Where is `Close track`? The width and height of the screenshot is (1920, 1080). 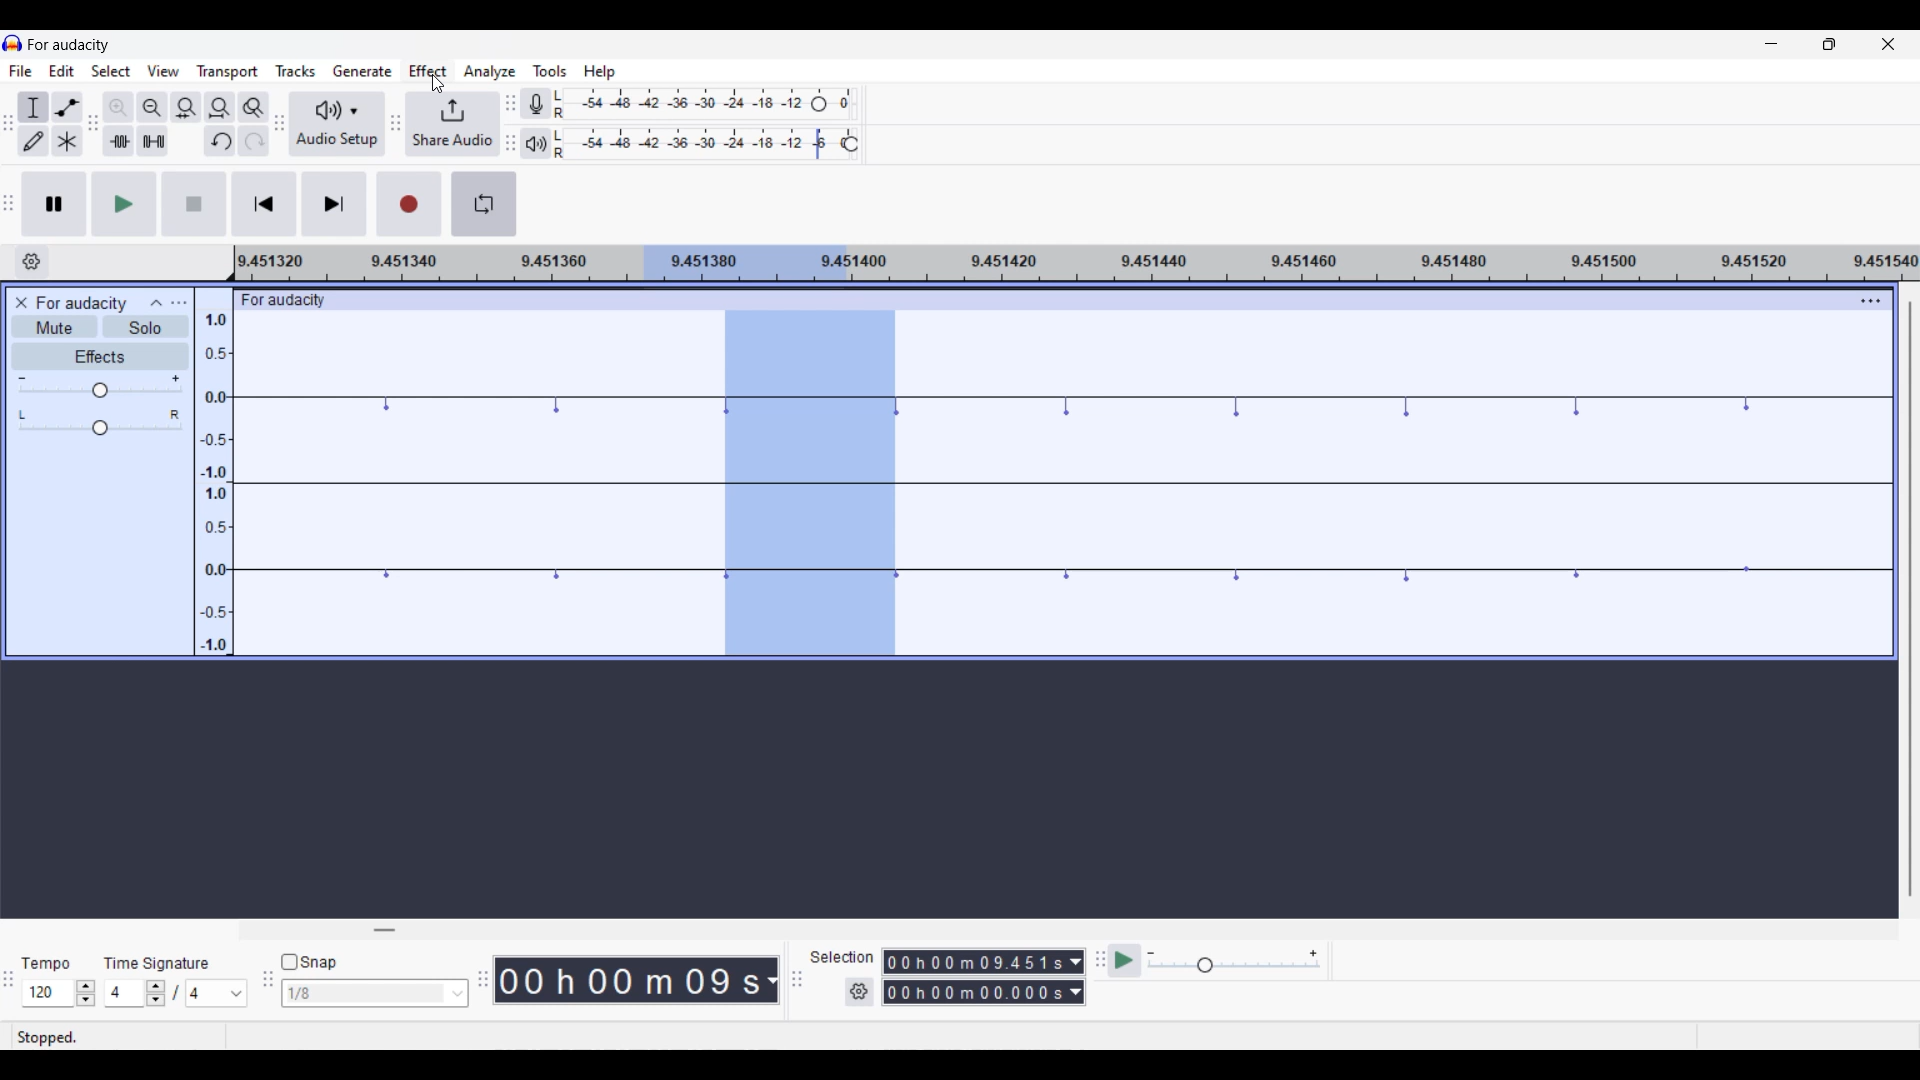
Close track is located at coordinates (22, 303).